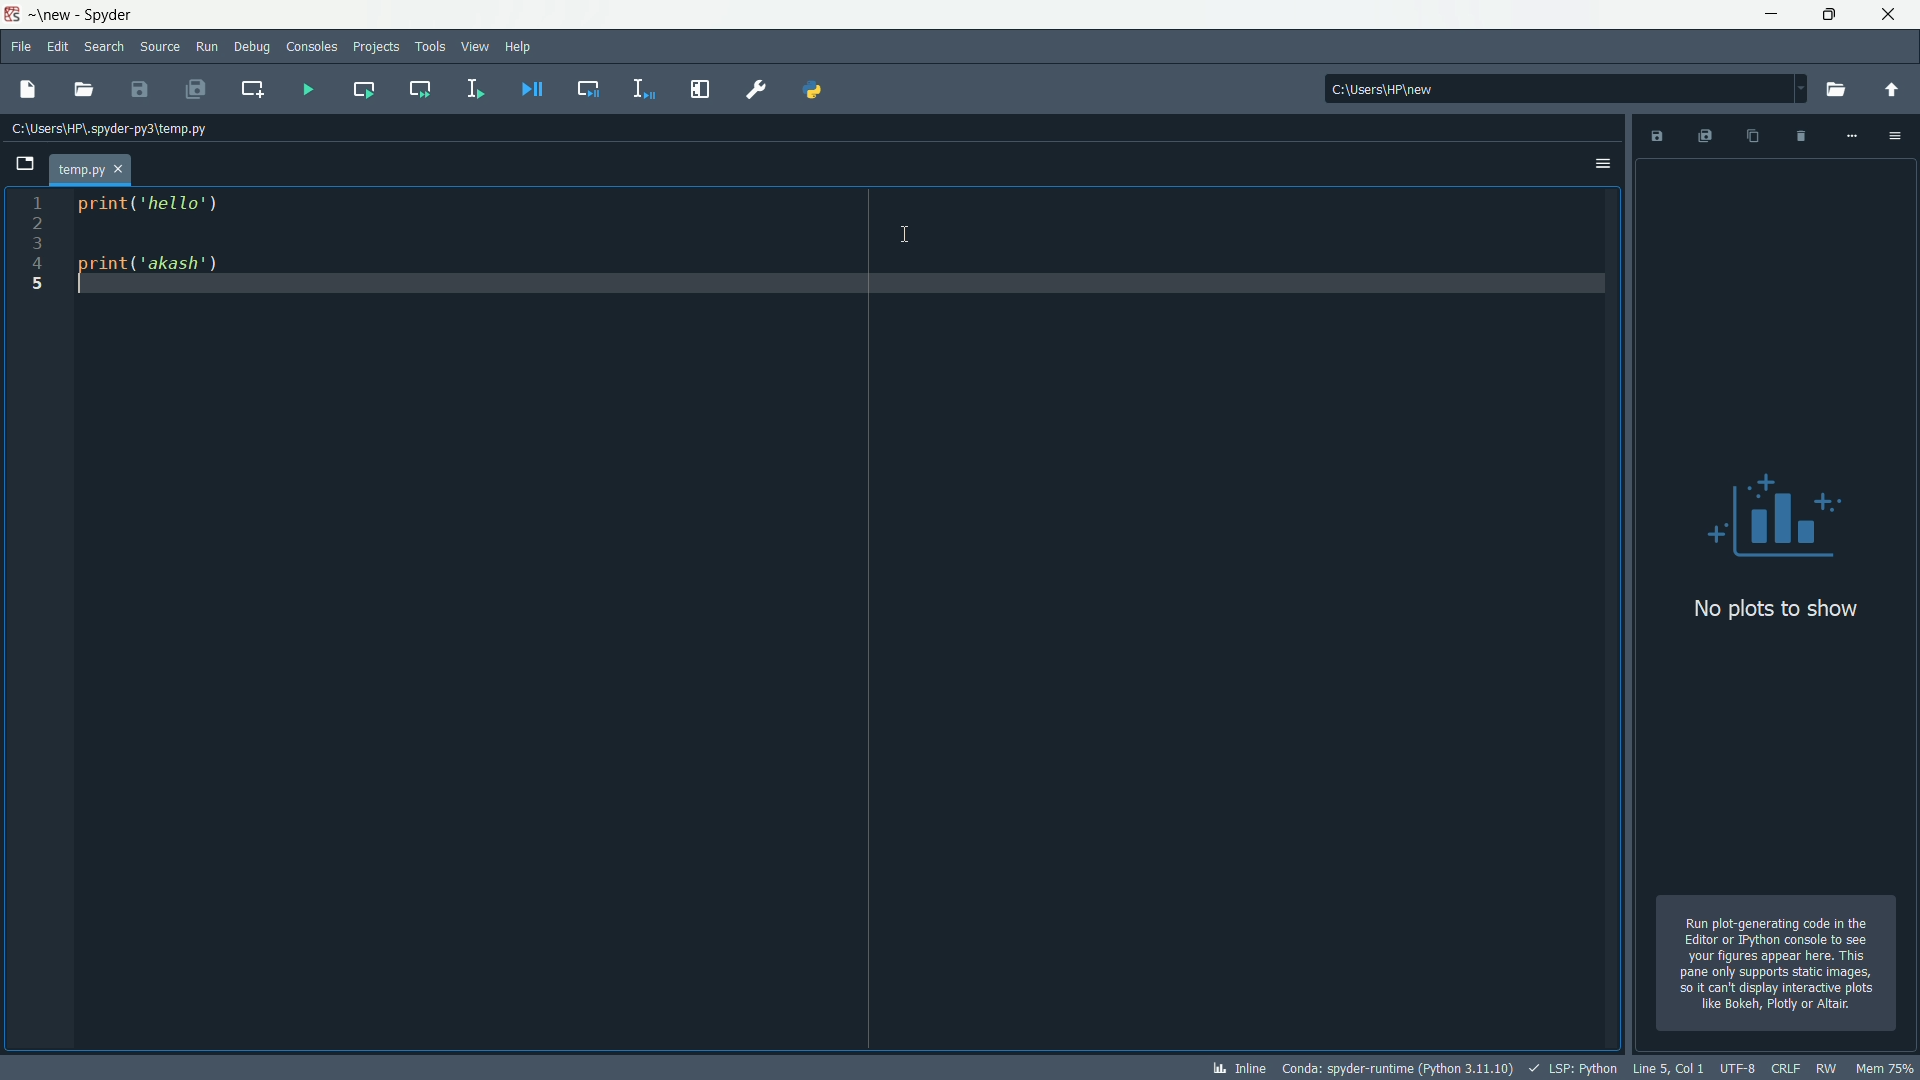 Image resolution: width=1920 pixels, height=1080 pixels. What do you see at coordinates (1891, 14) in the screenshot?
I see `close` at bounding box center [1891, 14].